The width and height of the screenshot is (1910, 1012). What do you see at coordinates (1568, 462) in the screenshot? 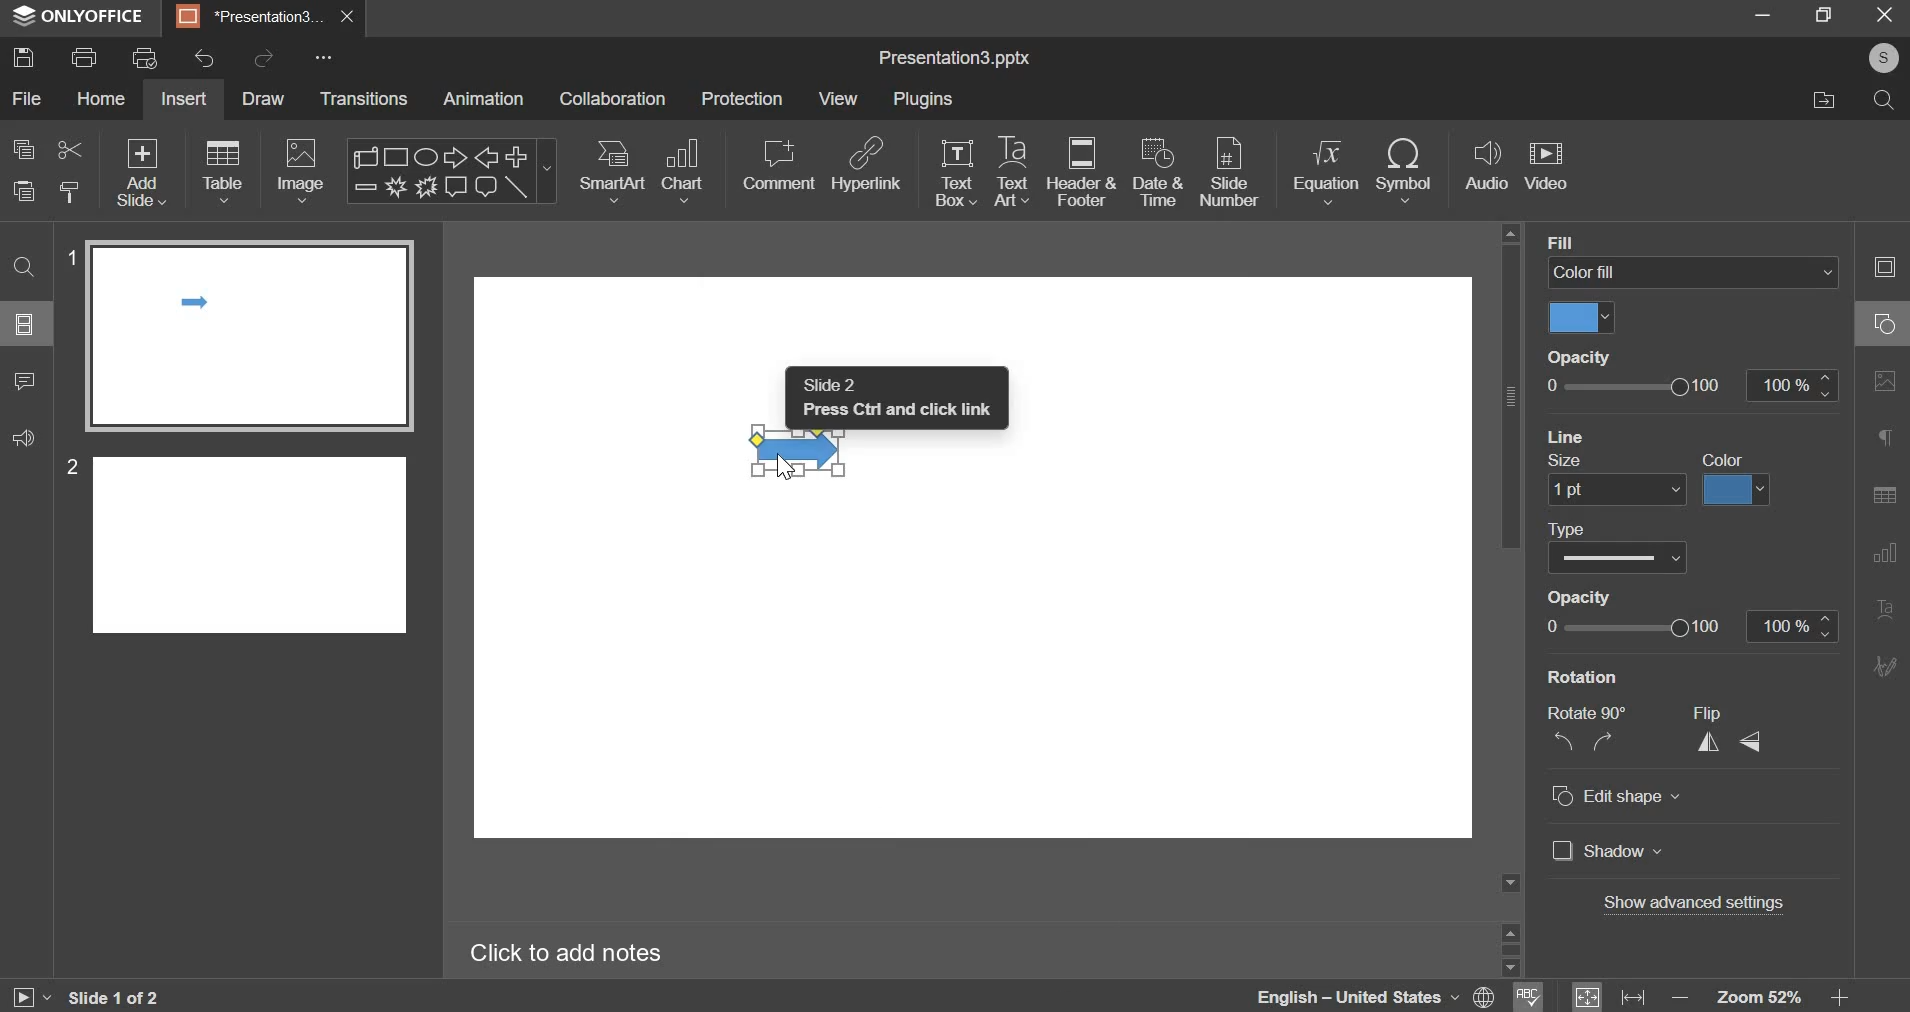
I see `size` at bounding box center [1568, 462].